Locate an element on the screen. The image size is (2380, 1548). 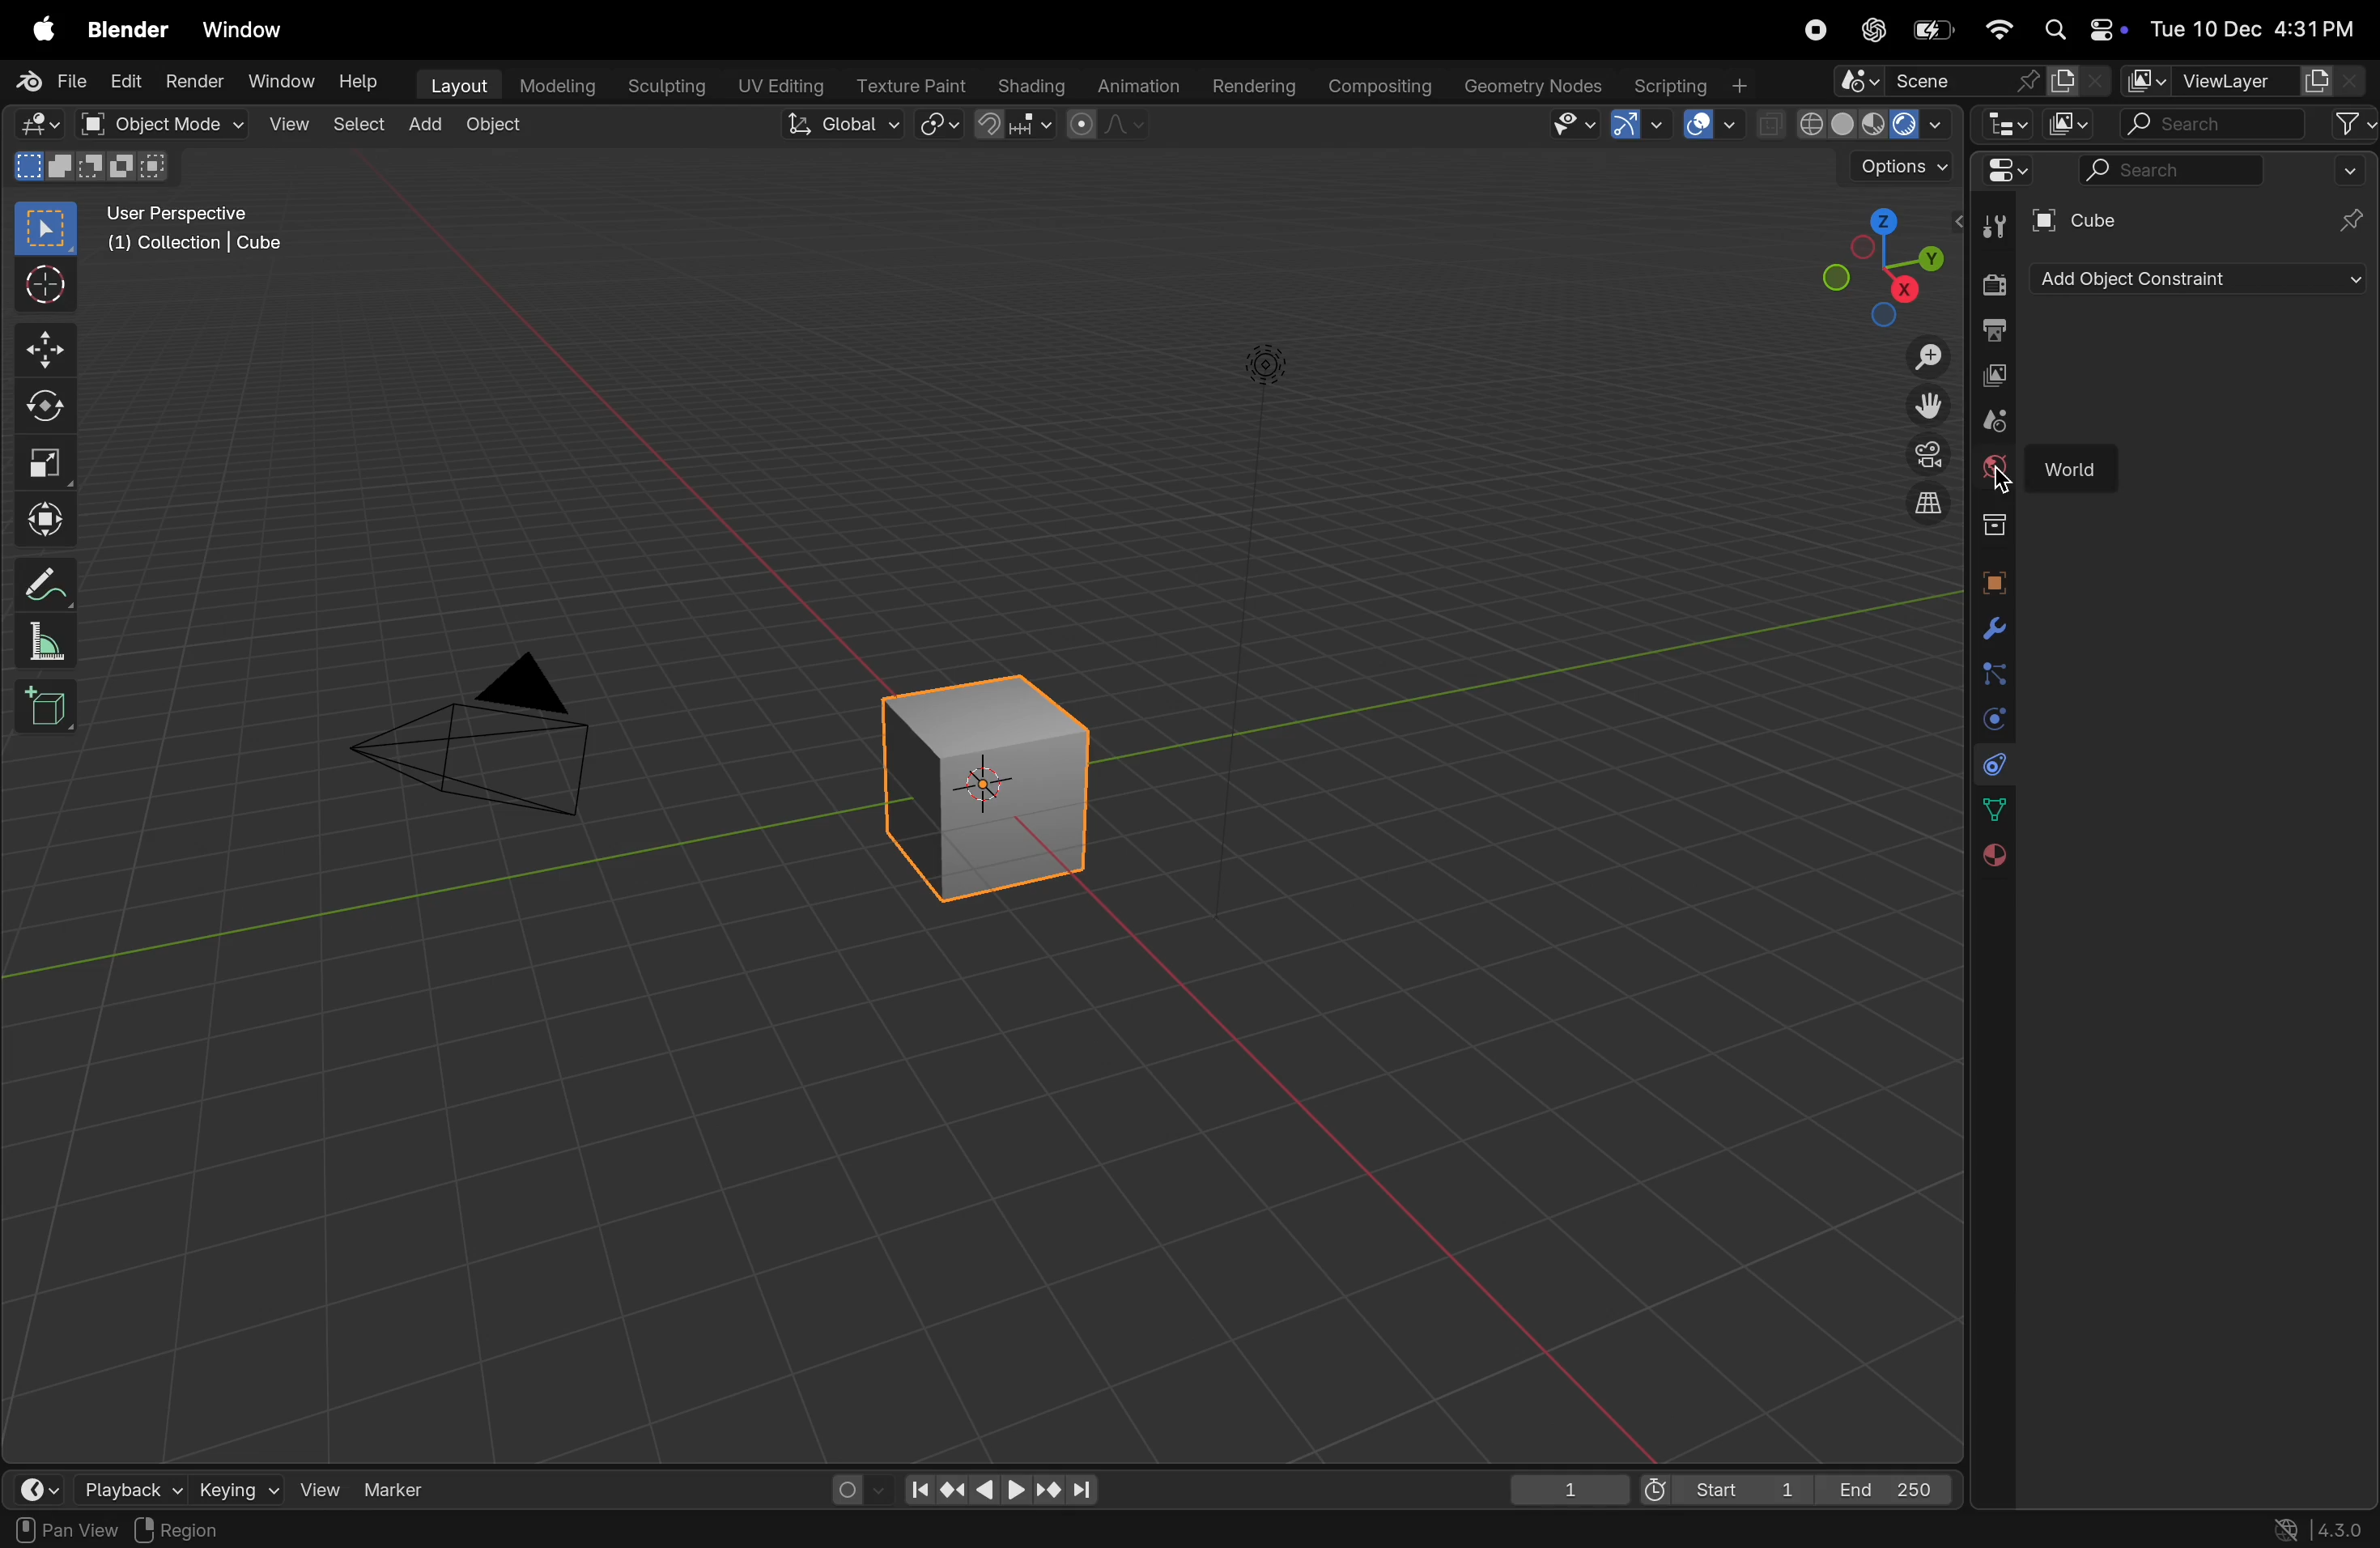
Help is located at coordinates (358, 77).